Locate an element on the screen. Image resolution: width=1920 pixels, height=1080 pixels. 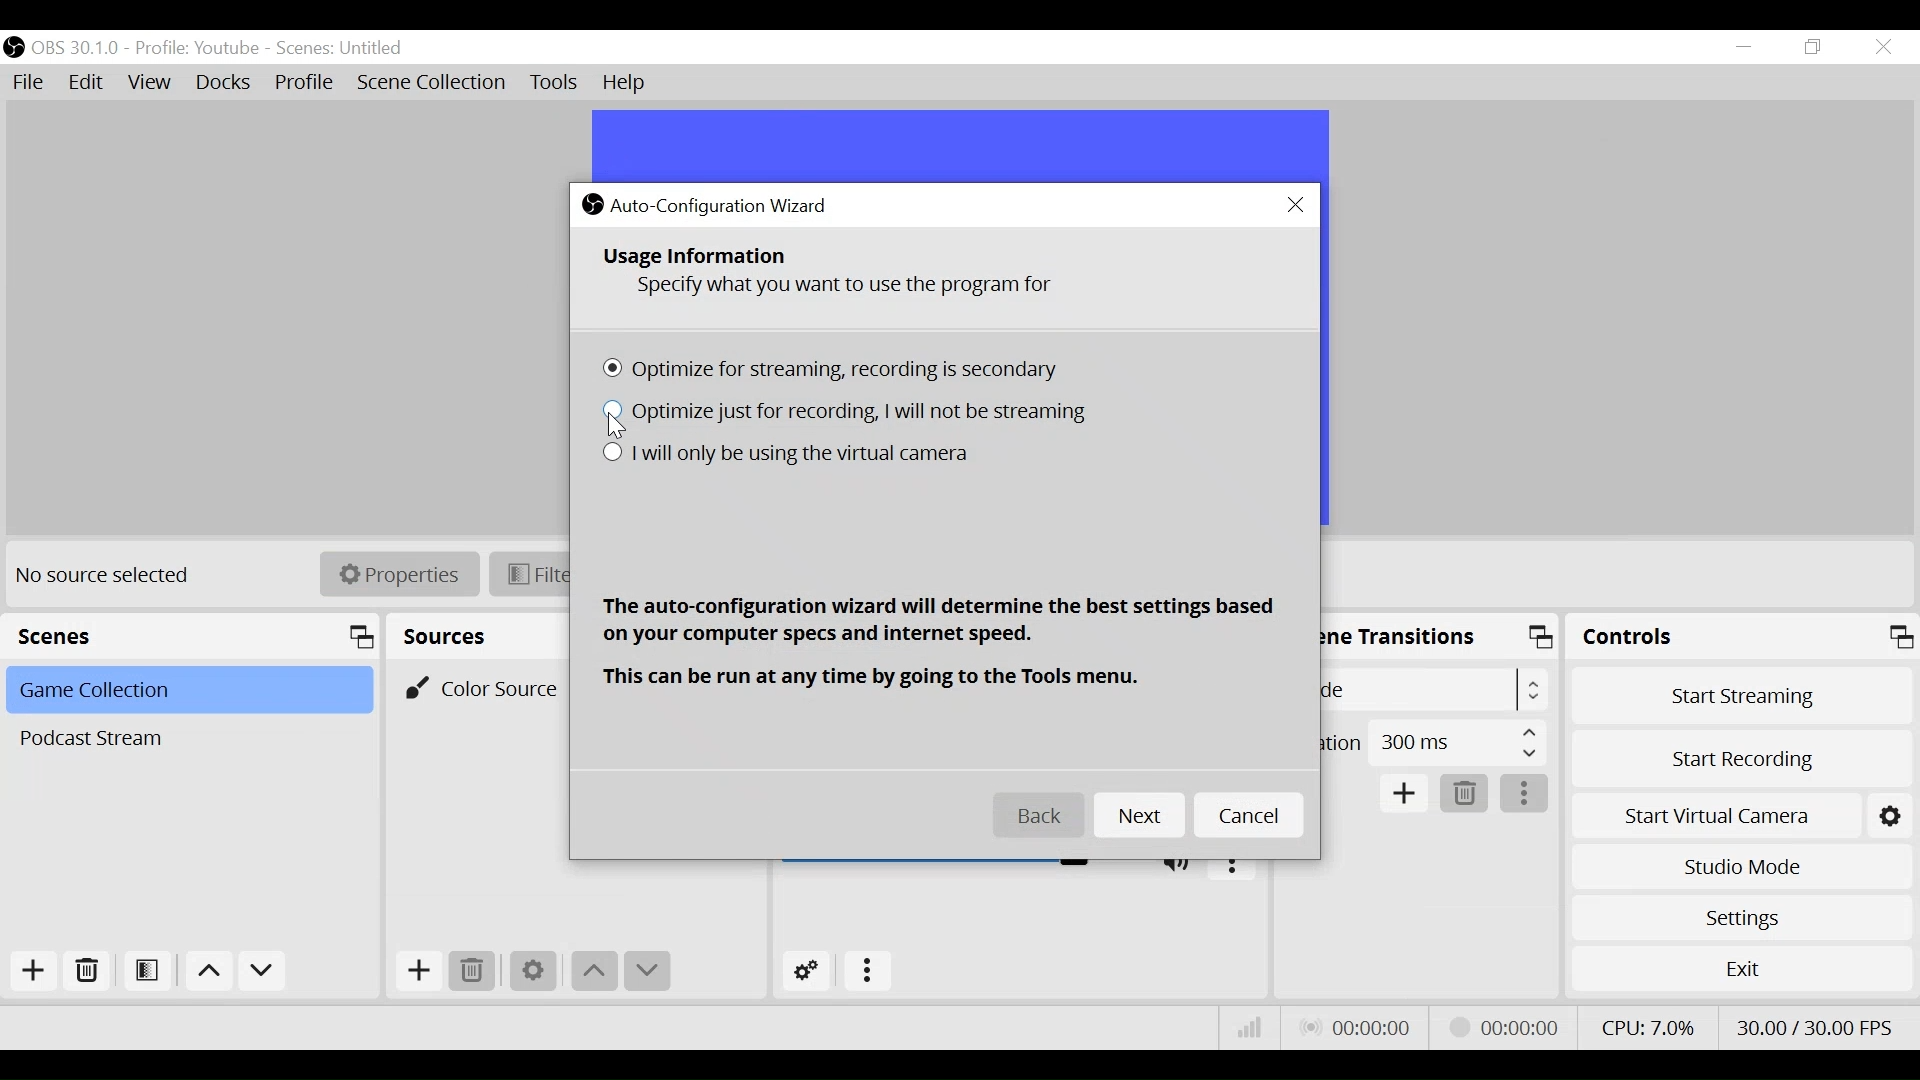
Advanced Audio Settings is located at coordinates (803, 971).